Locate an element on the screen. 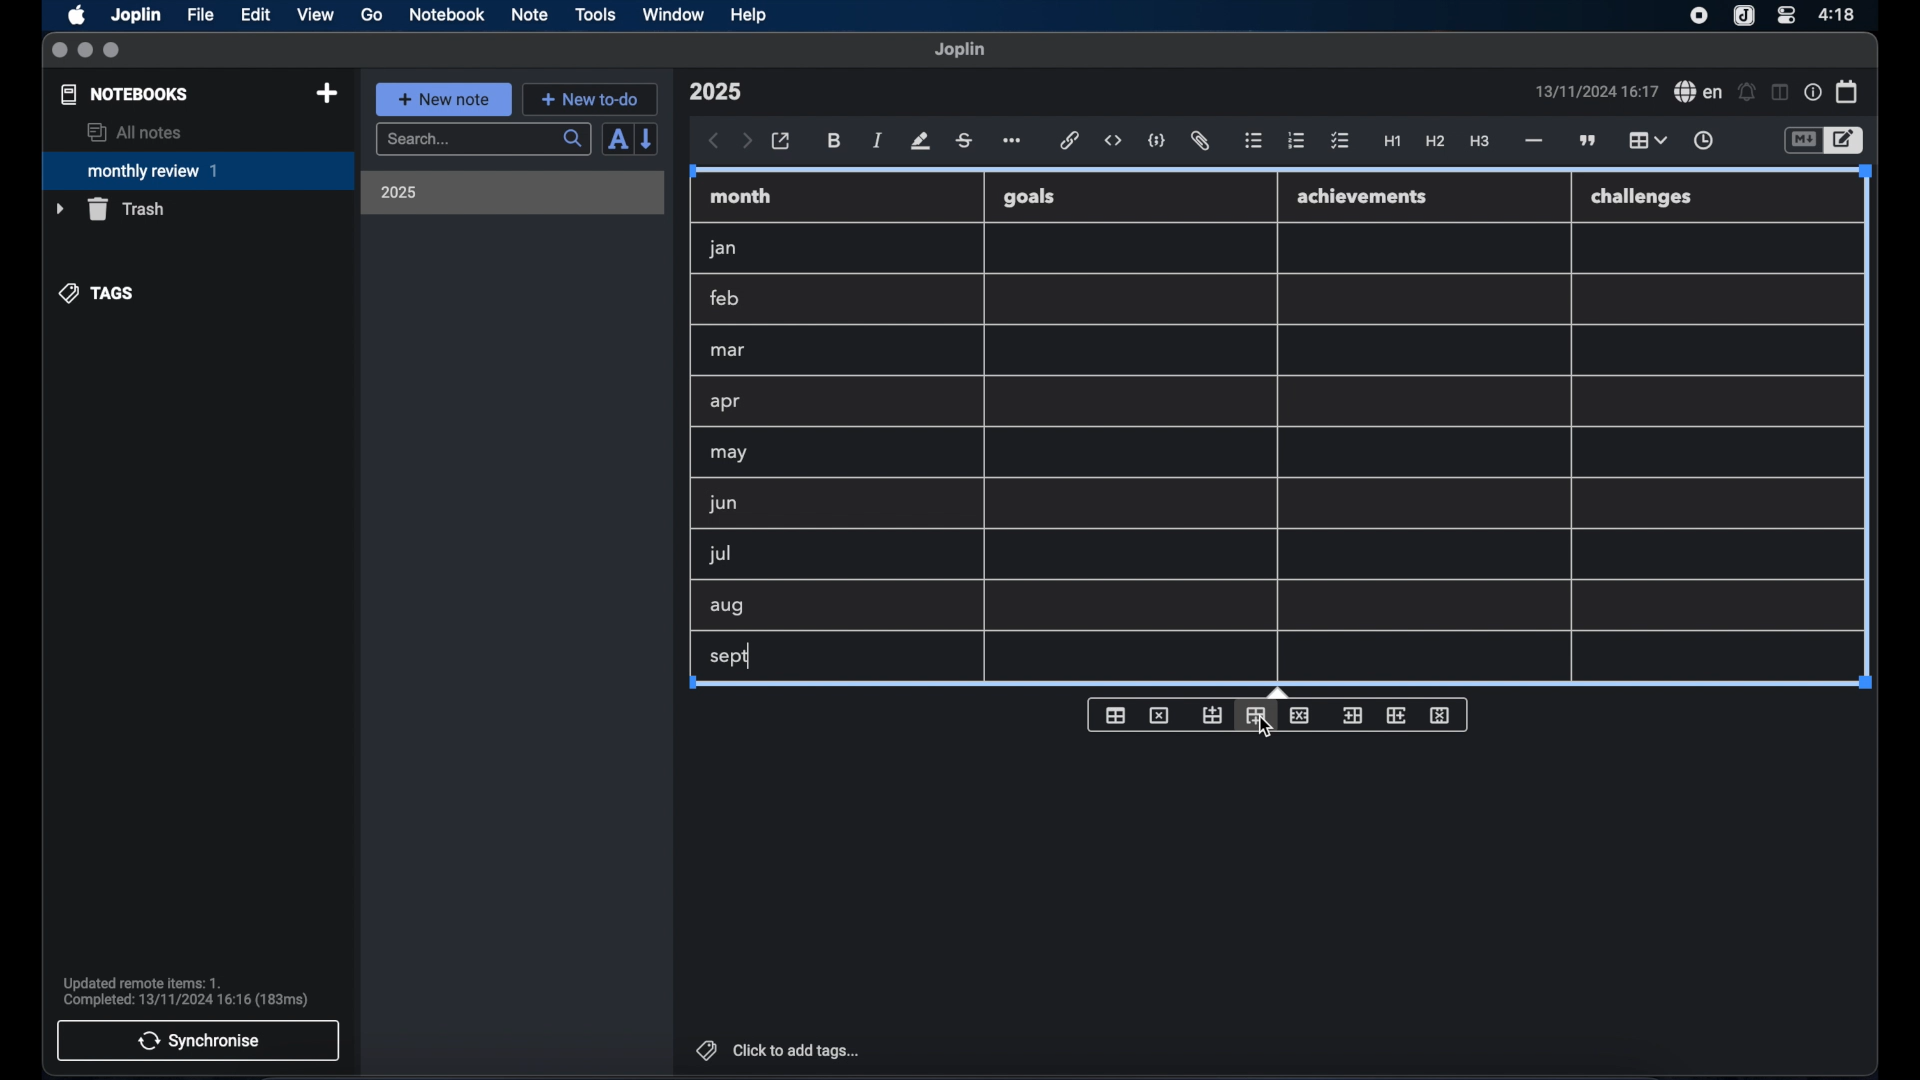 This screenshot has width=1920, height=1080. block quotes is located at coordinates (1589, 141).